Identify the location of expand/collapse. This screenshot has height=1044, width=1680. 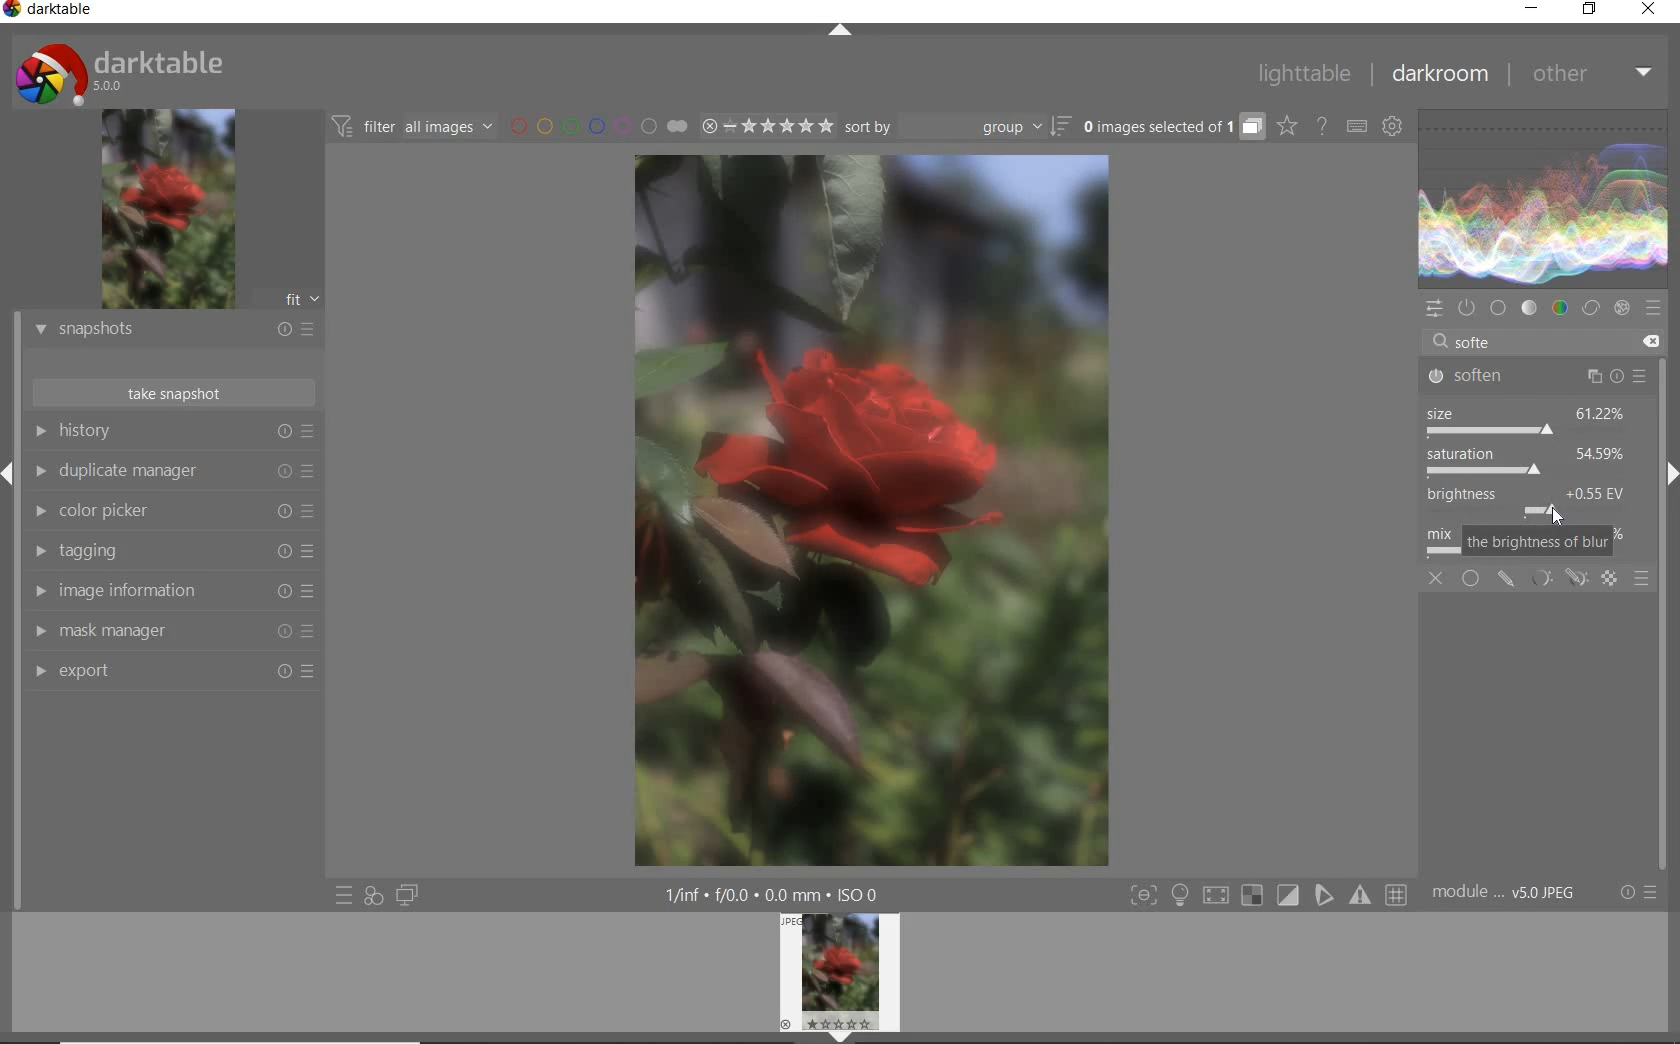
(844, 32).